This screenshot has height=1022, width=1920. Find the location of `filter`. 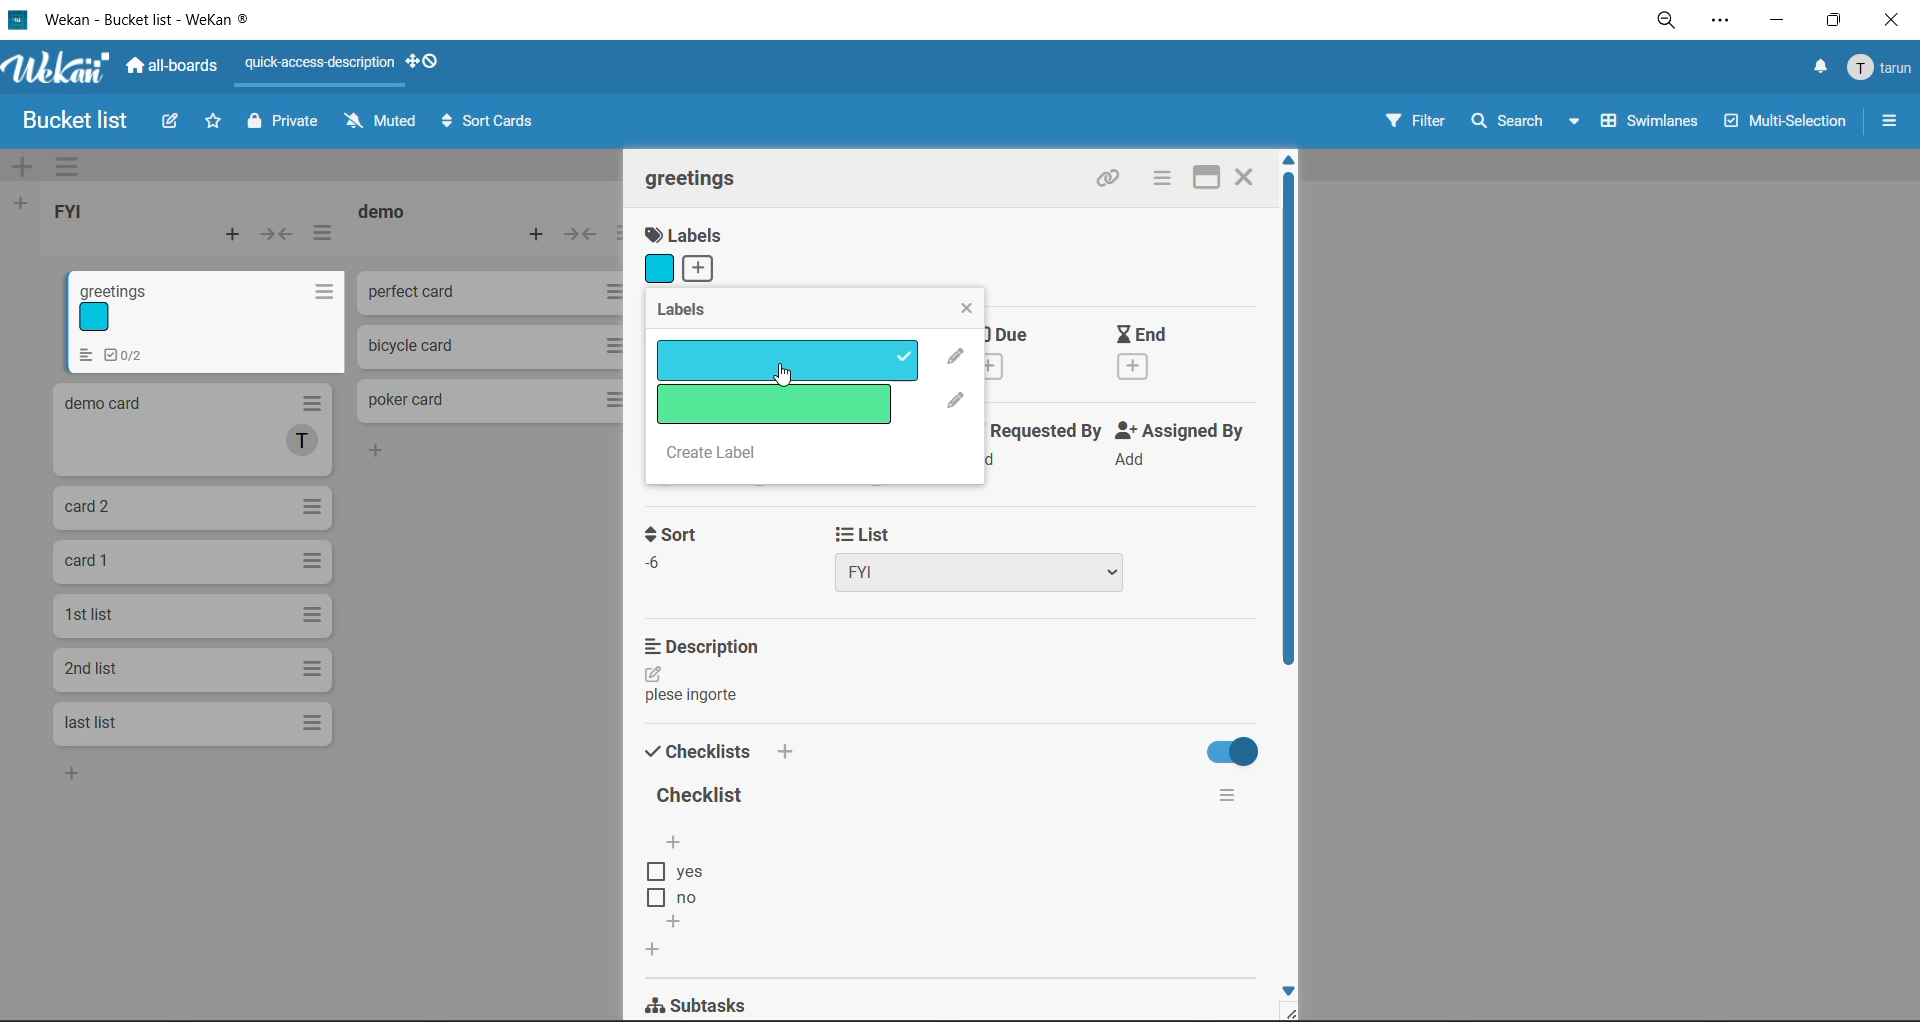

filter is located at coordinates (1415, 128).